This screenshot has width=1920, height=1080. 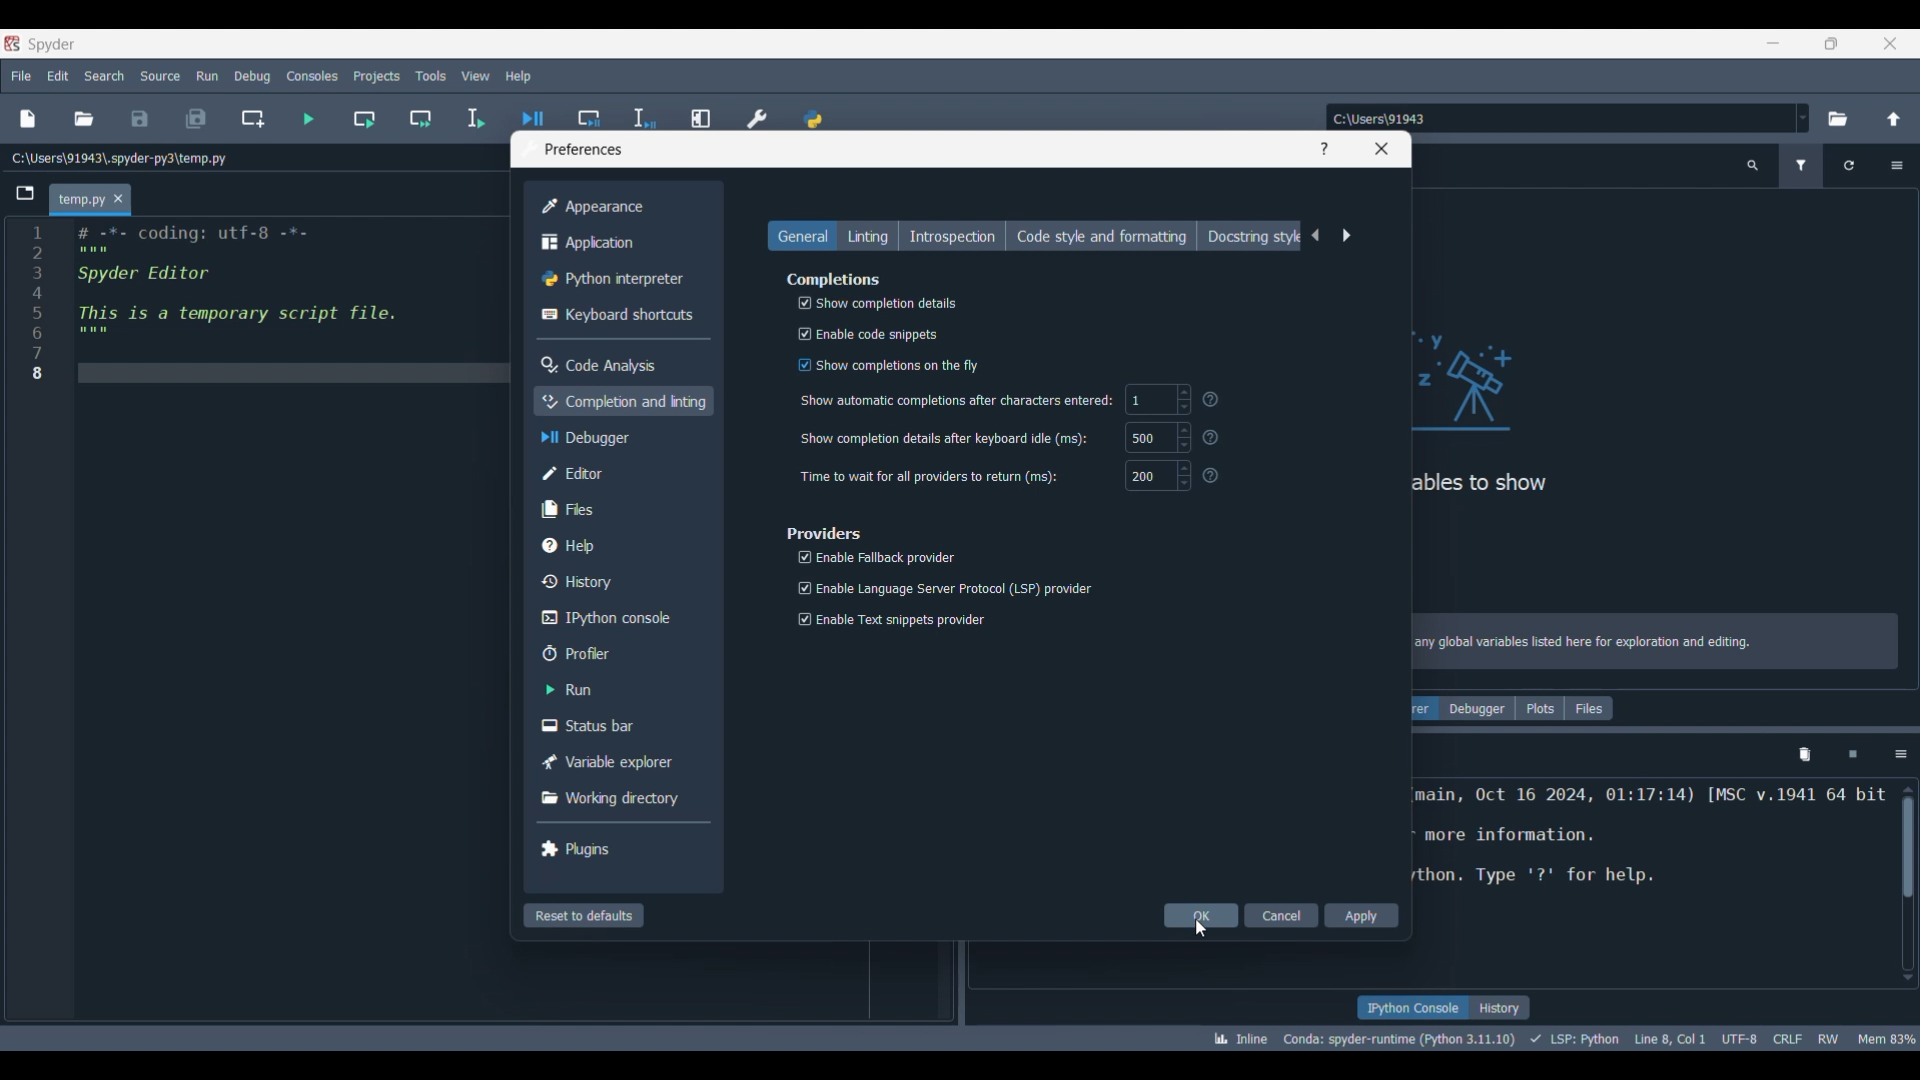 What do you see at coordinates (876, 556) in the screenshot?
I see `Enable Fallback provider` at bounding box center [876, 556].